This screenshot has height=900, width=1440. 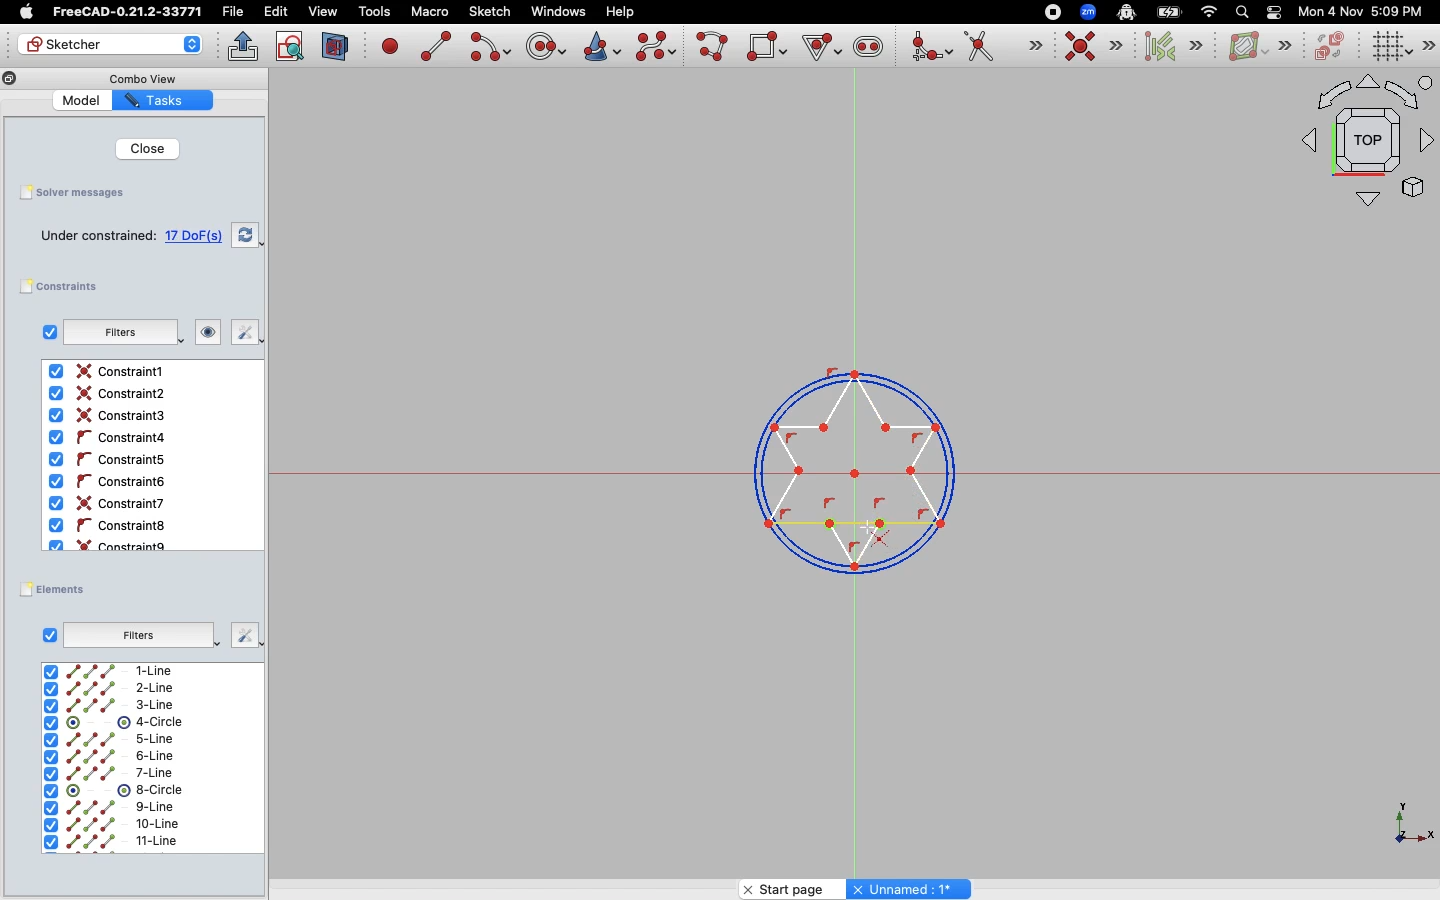 I want to click on 11-line, so click(x=110, y=841).